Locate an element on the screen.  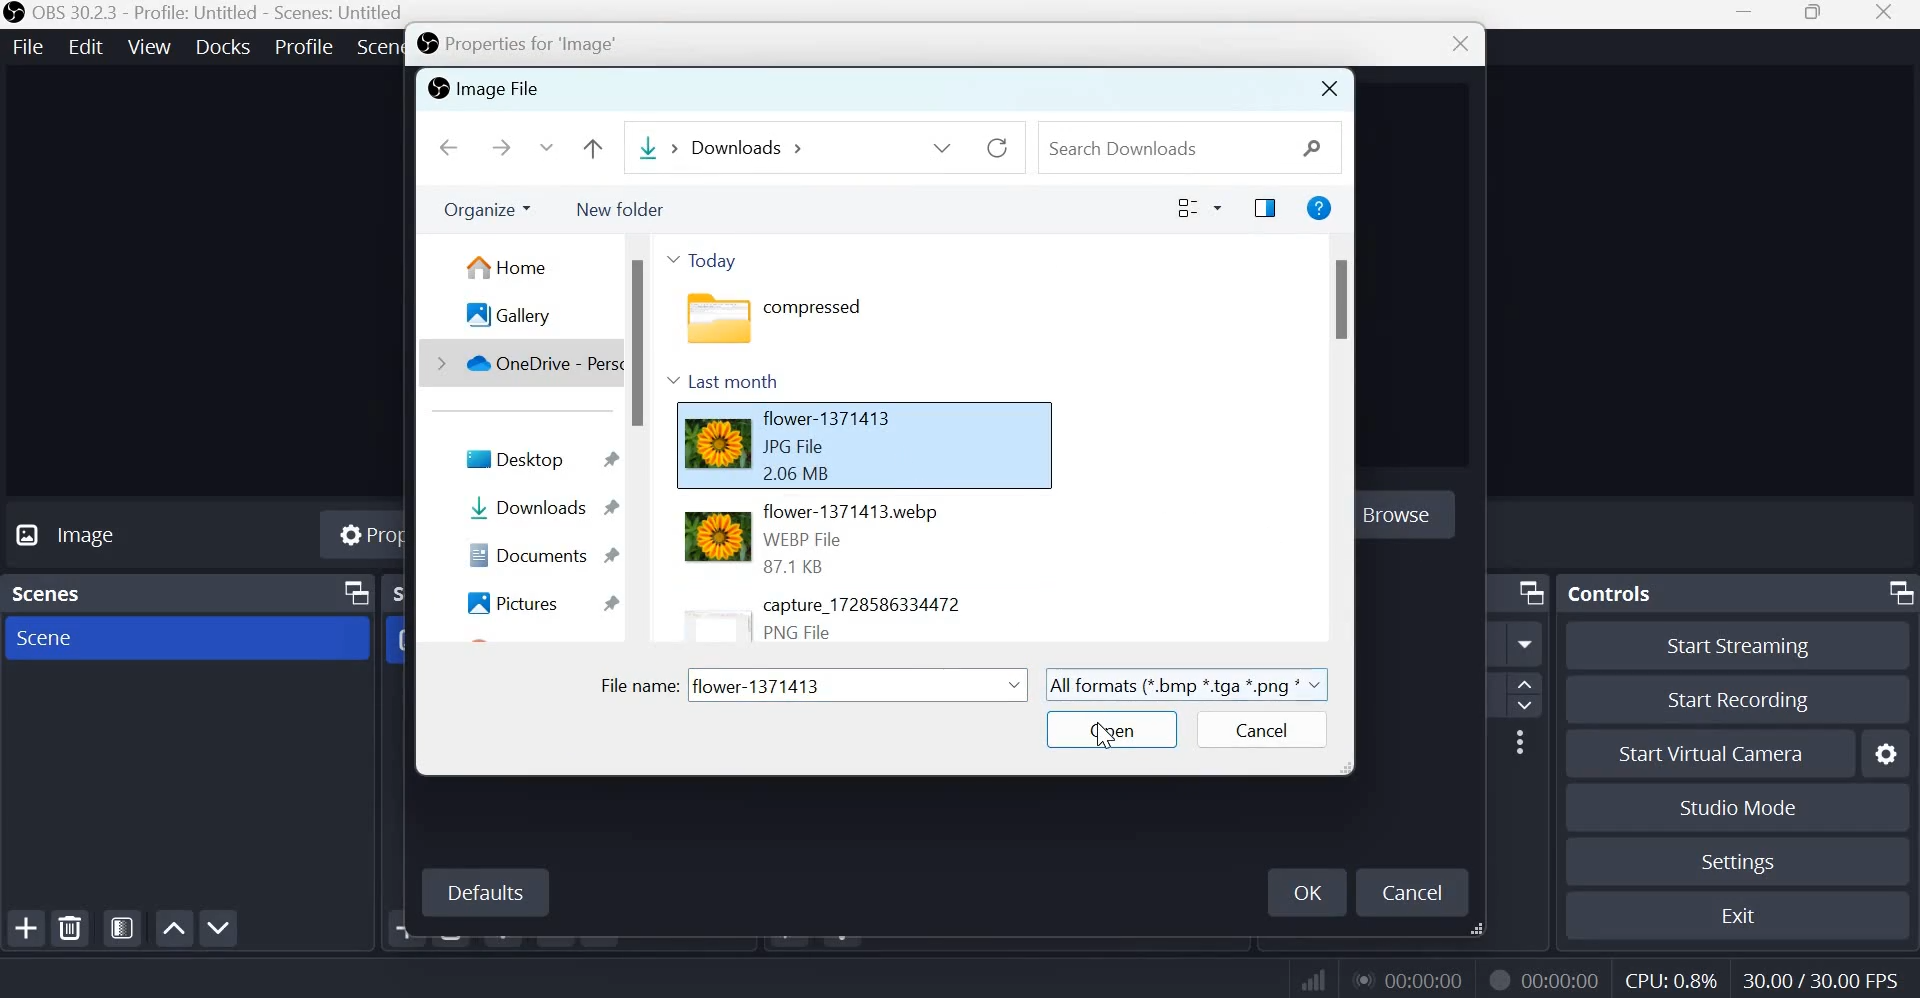
Remove selected scene is located at coordinates (74, 928).